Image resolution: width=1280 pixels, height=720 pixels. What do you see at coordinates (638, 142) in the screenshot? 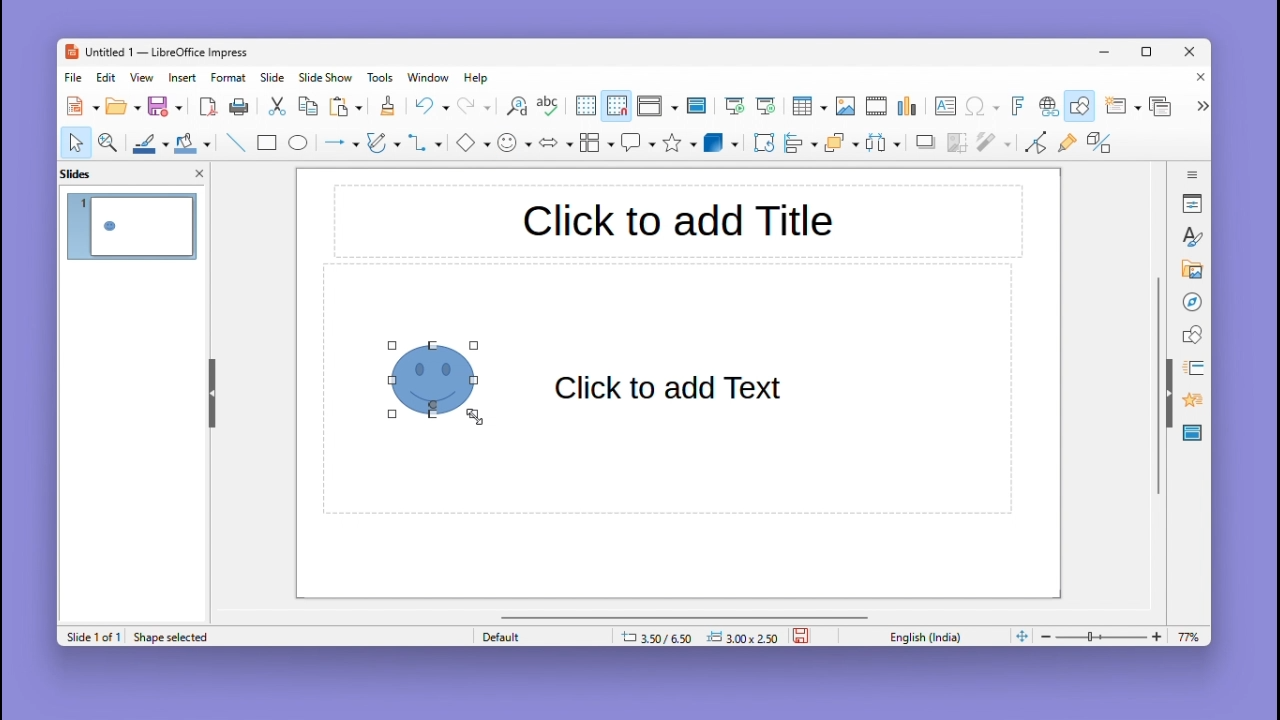
I see `Comment box` at bounding box center [638, 142].